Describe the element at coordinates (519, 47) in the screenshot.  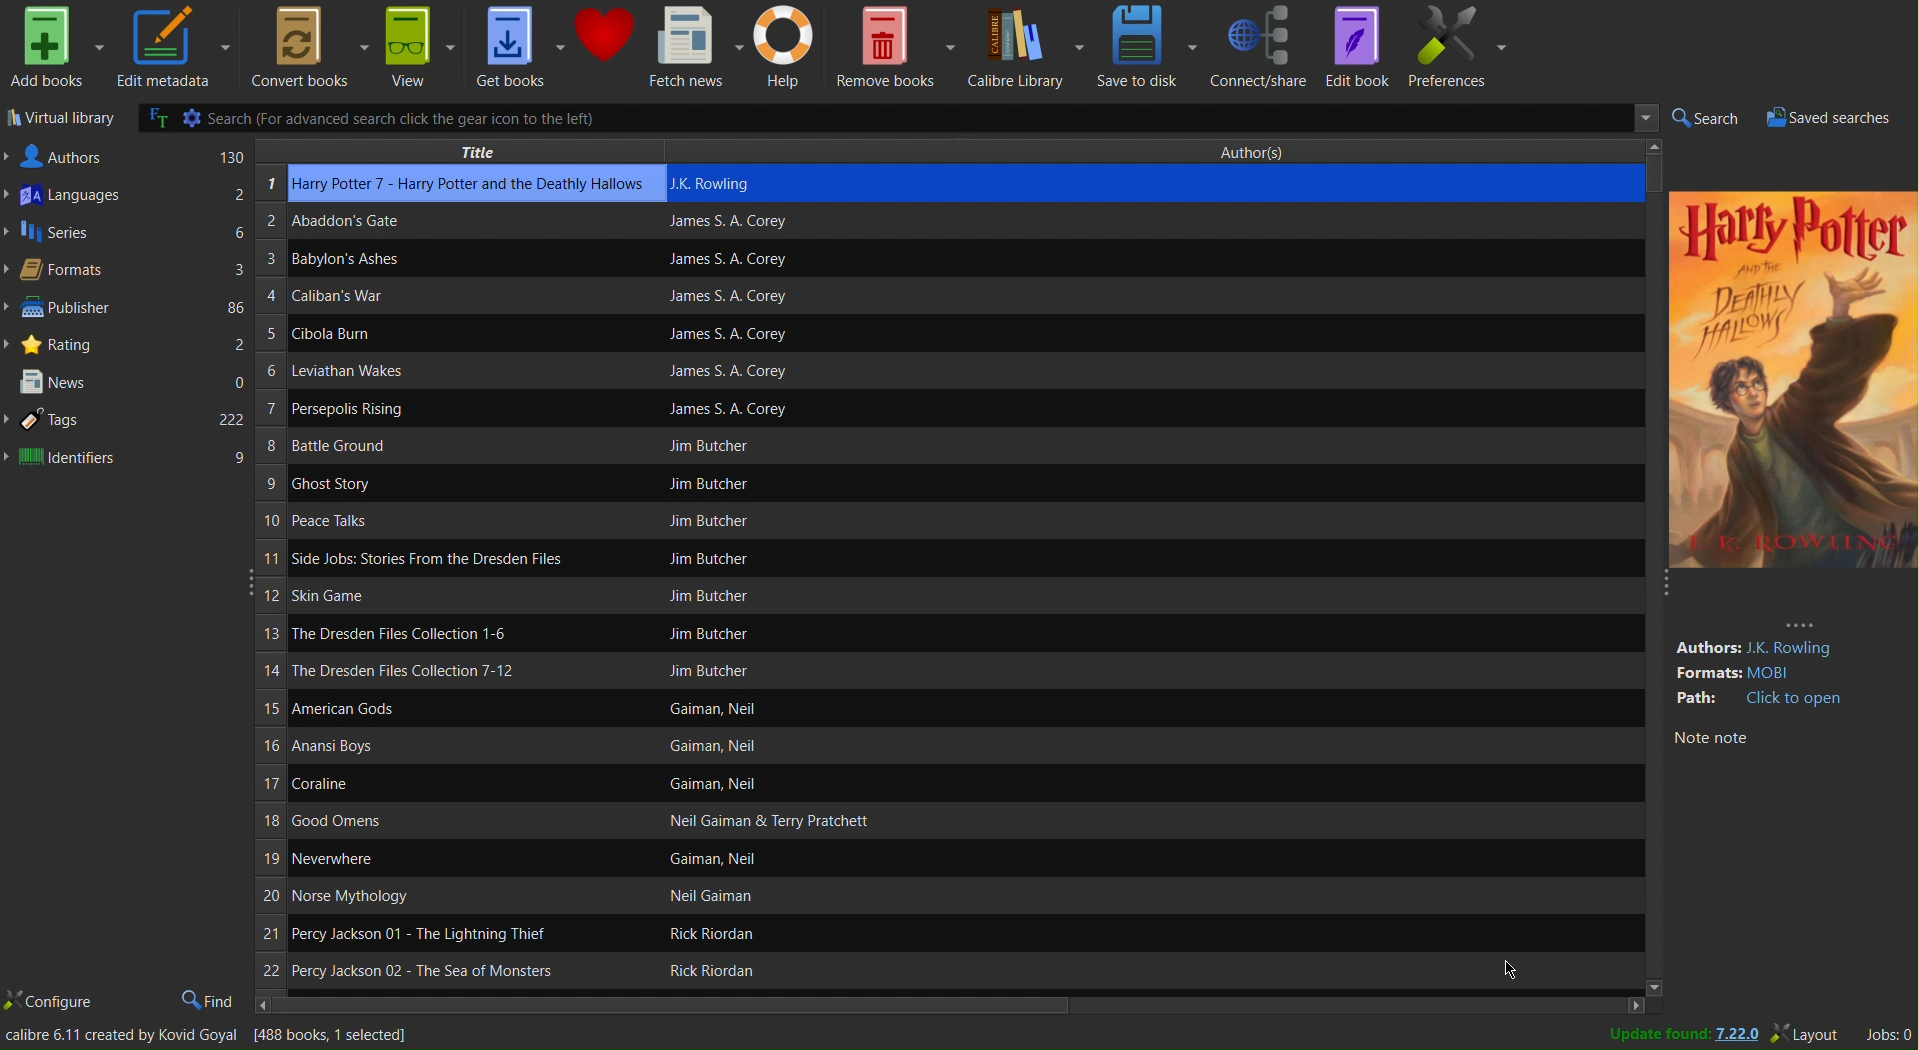
I see `Get books` at that location.